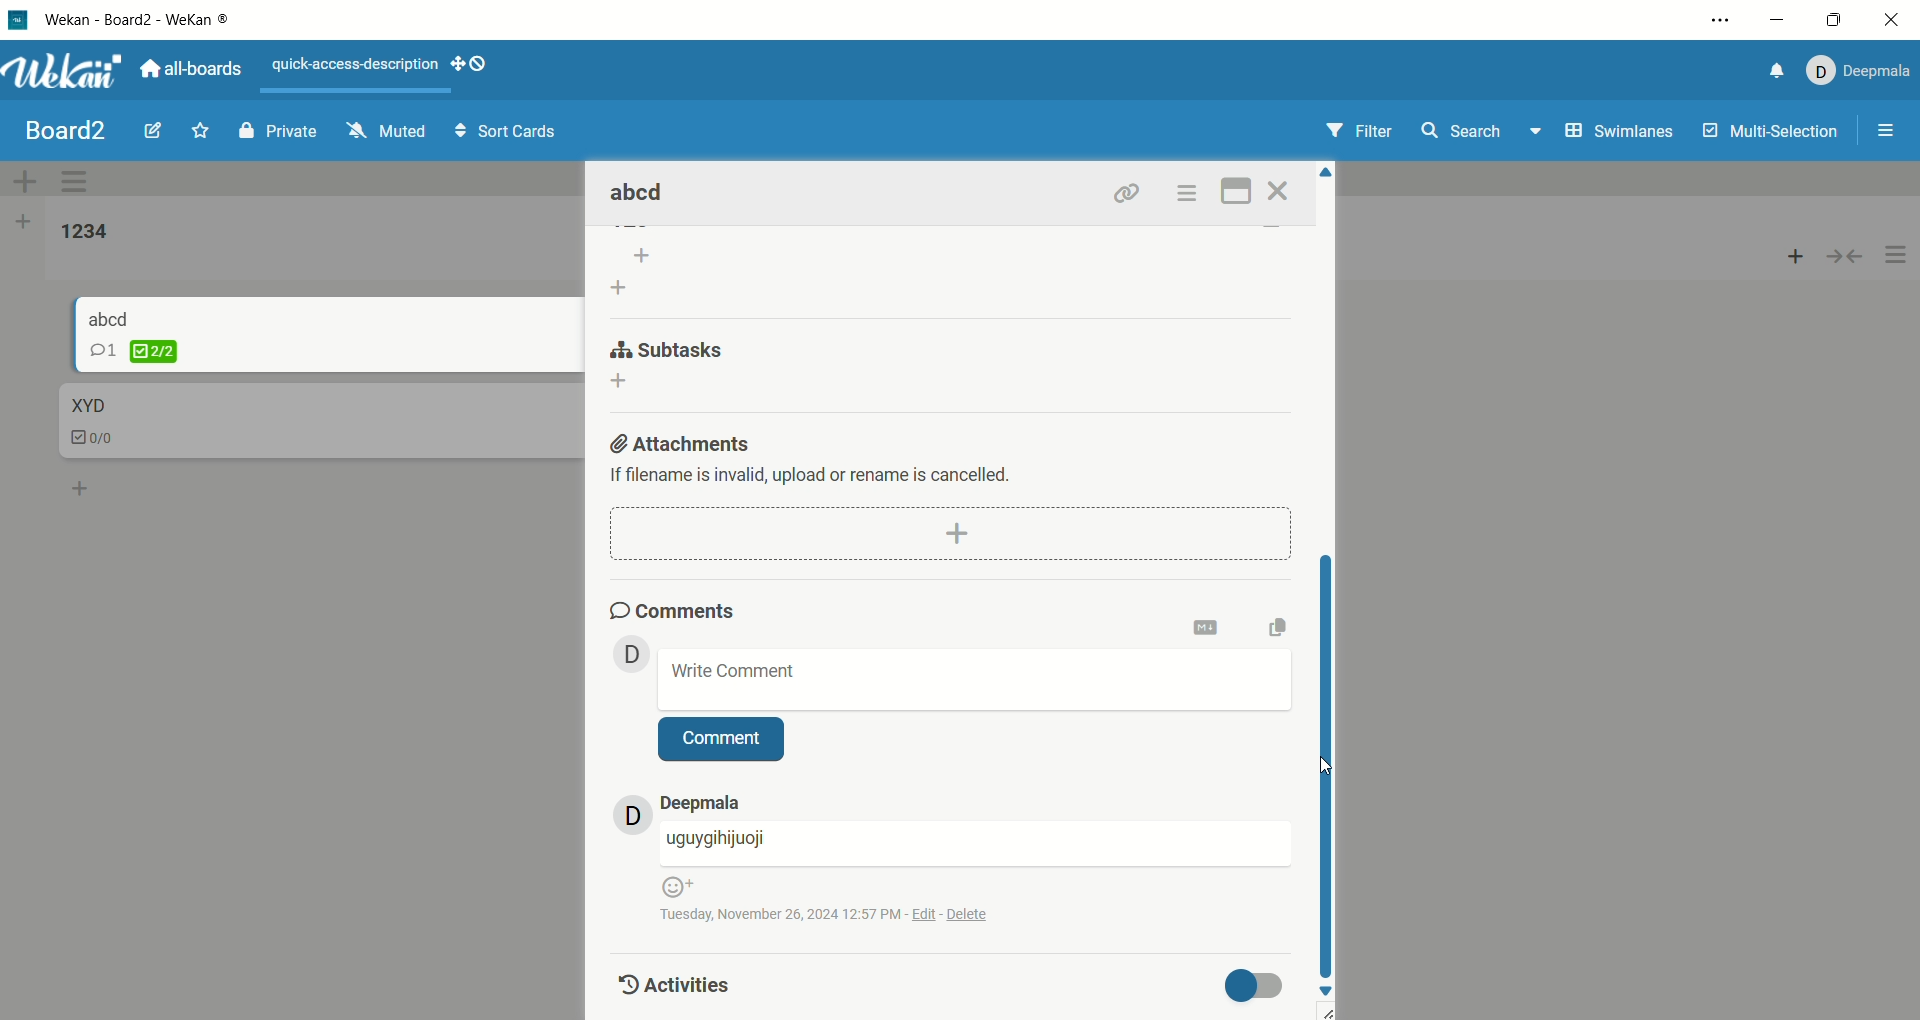  Describe the element at coordinates (1855, 71) in the screenshot. I see `account` at that location.